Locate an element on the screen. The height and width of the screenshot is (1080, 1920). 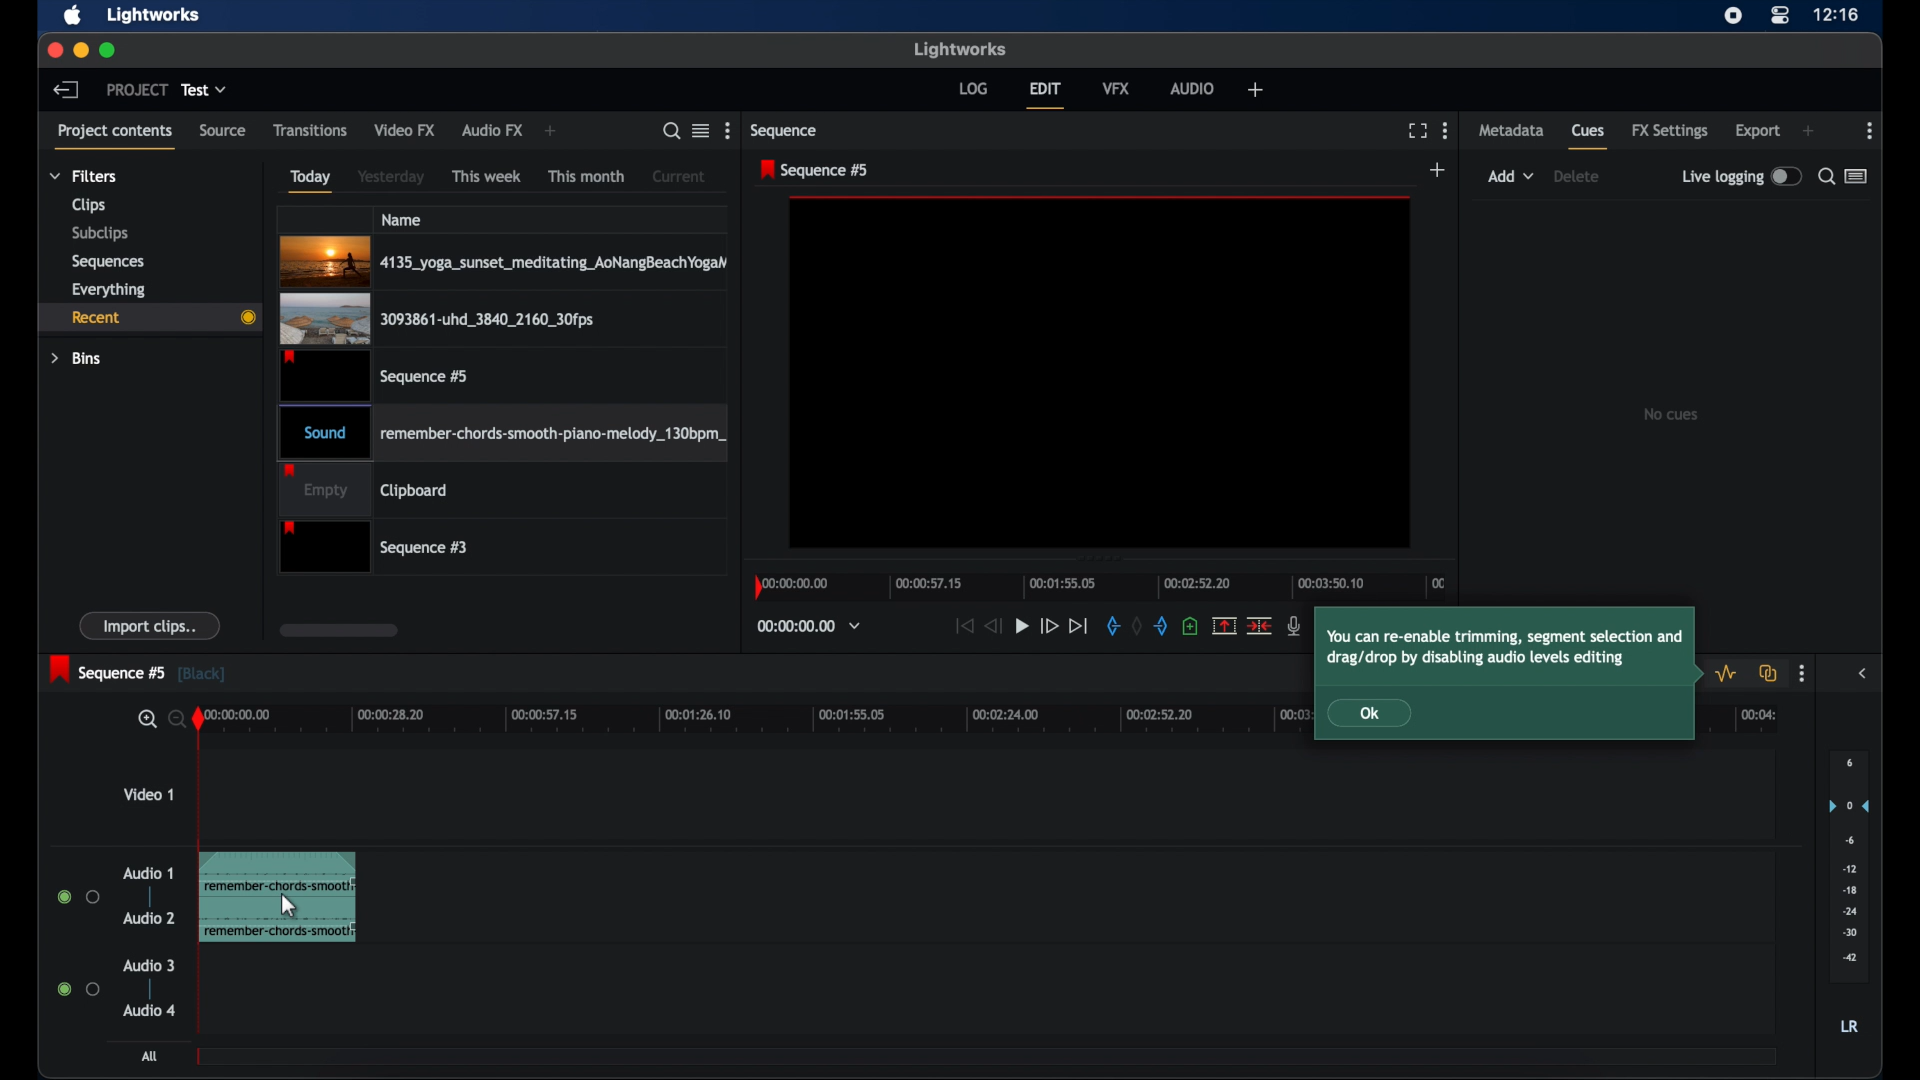
add is located at coordinates (553, 131).